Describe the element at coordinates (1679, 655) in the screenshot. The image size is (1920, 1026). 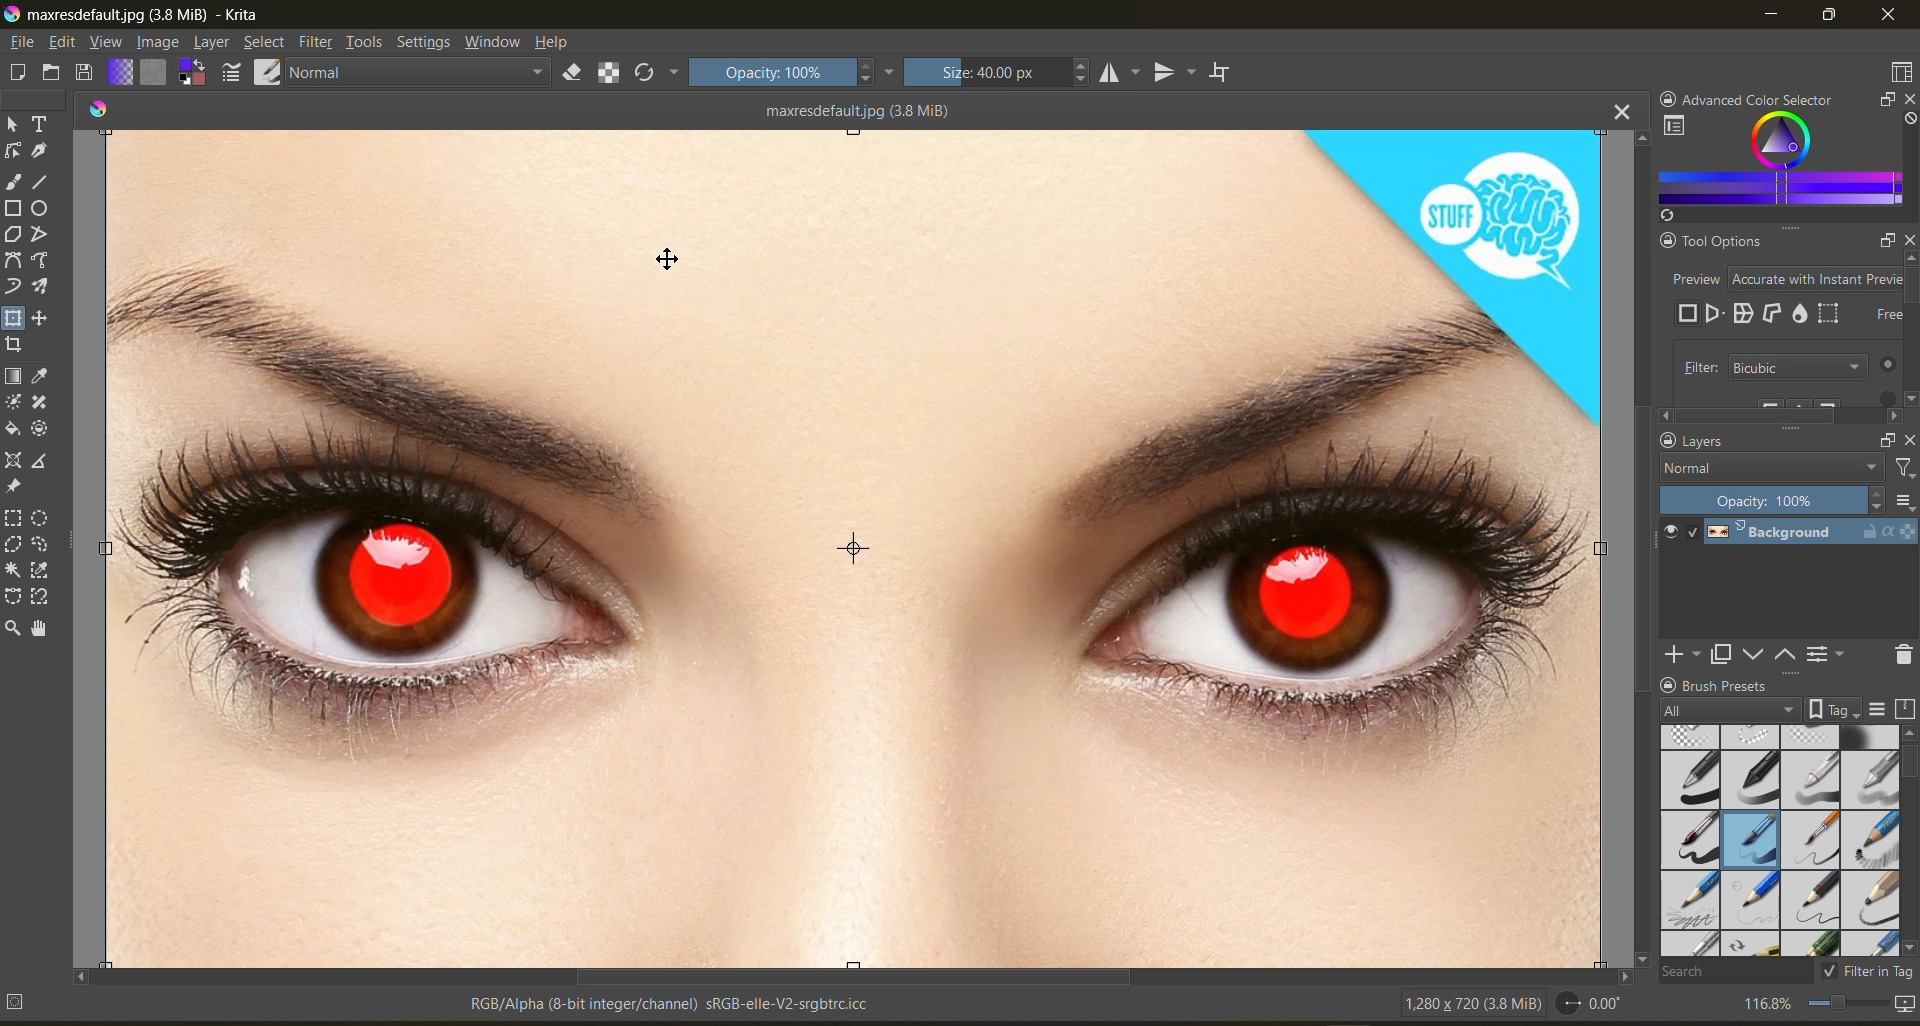
I see `add` at that location.